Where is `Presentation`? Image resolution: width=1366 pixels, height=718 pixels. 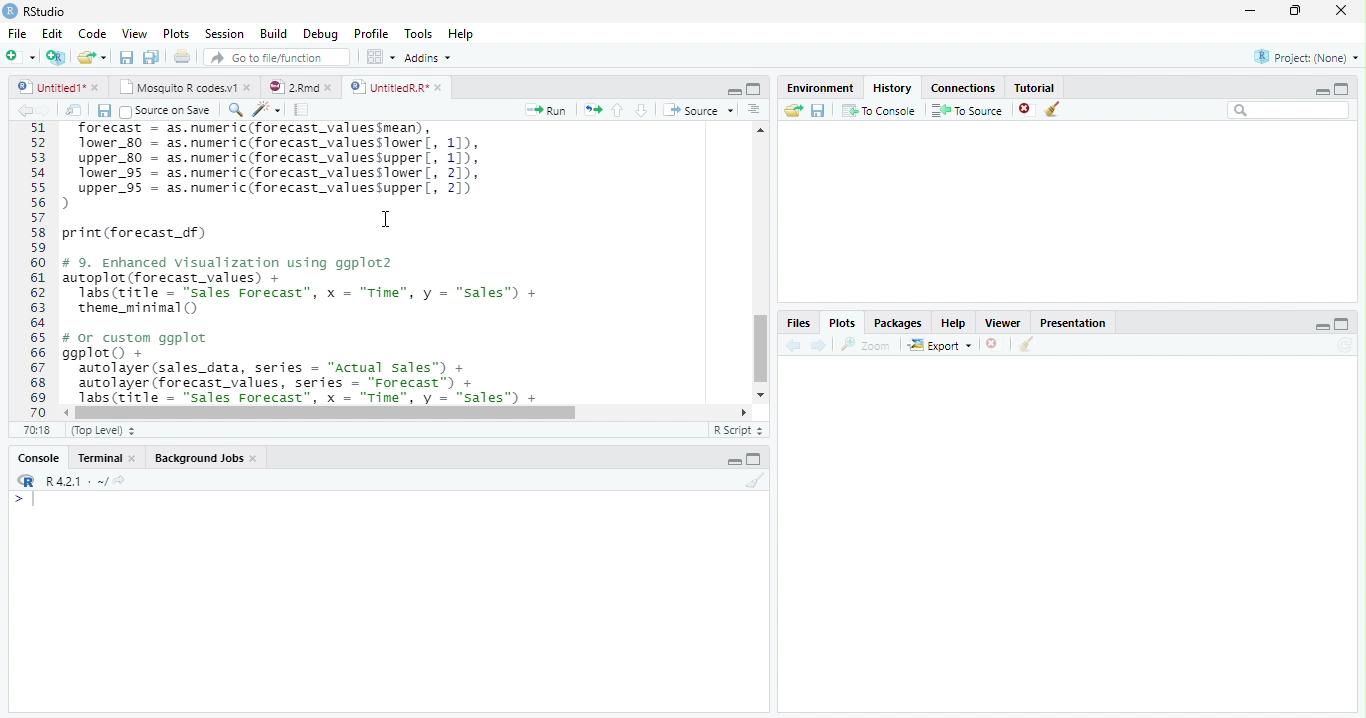 Presentation is located at coordinates (1073, 323).